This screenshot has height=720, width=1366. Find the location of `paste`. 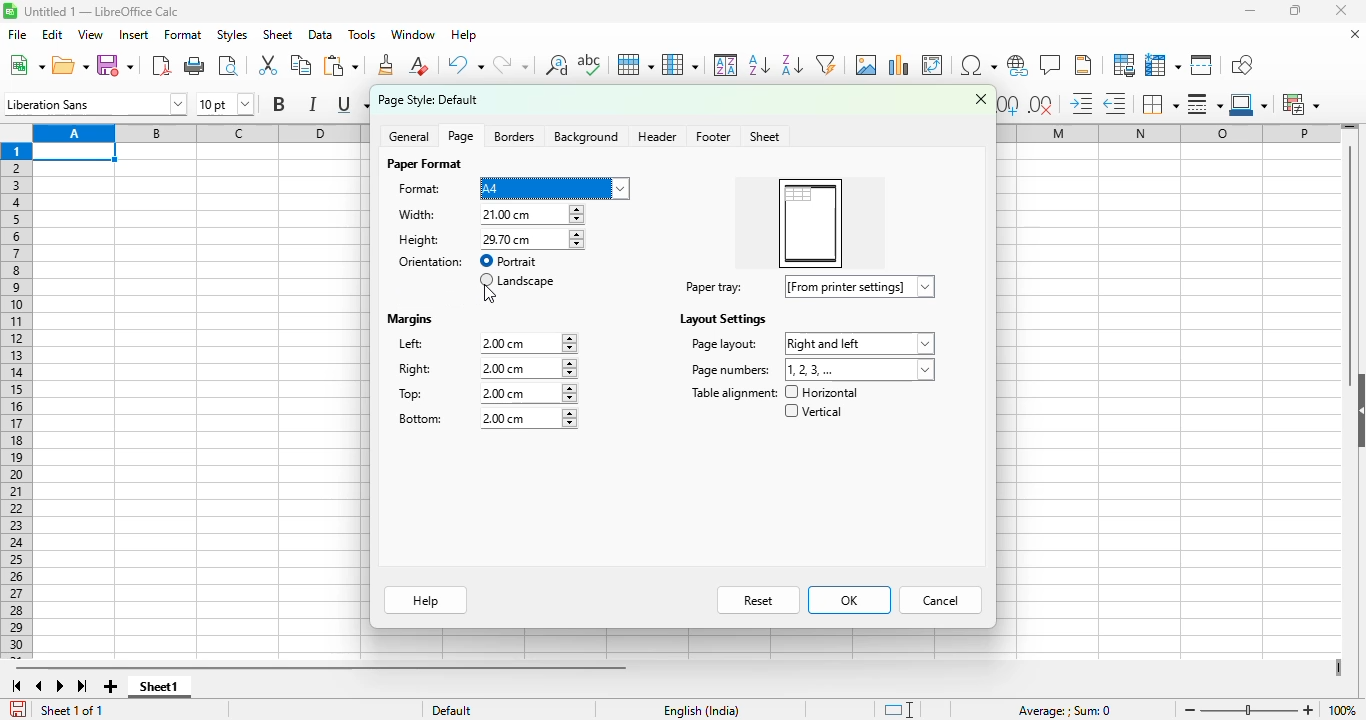

paste is located at coordinates (341, 65).